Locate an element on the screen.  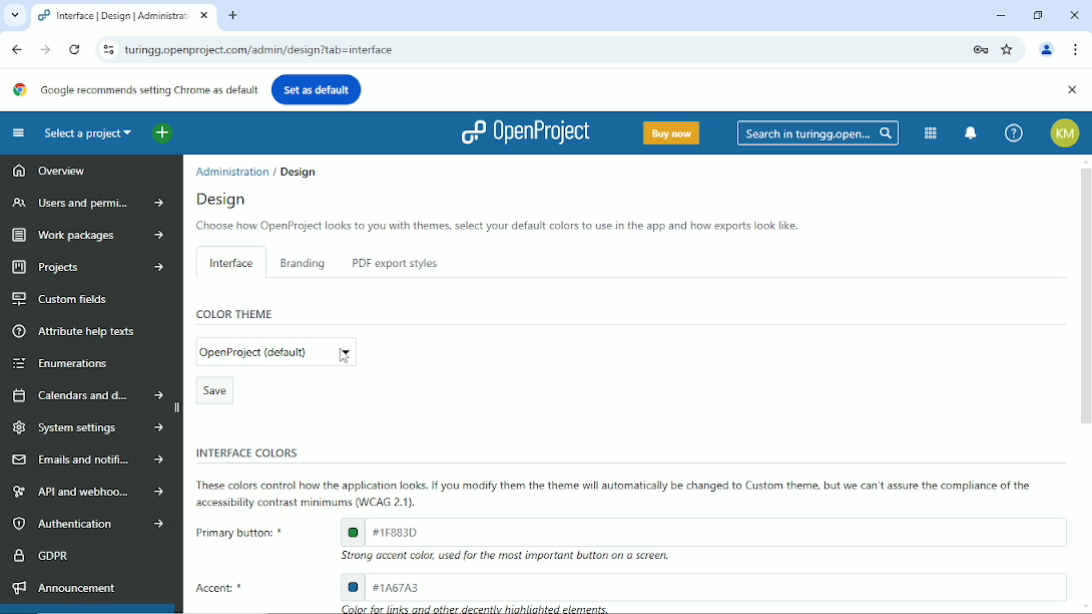
To notification center is located at coordinates (972, 132).